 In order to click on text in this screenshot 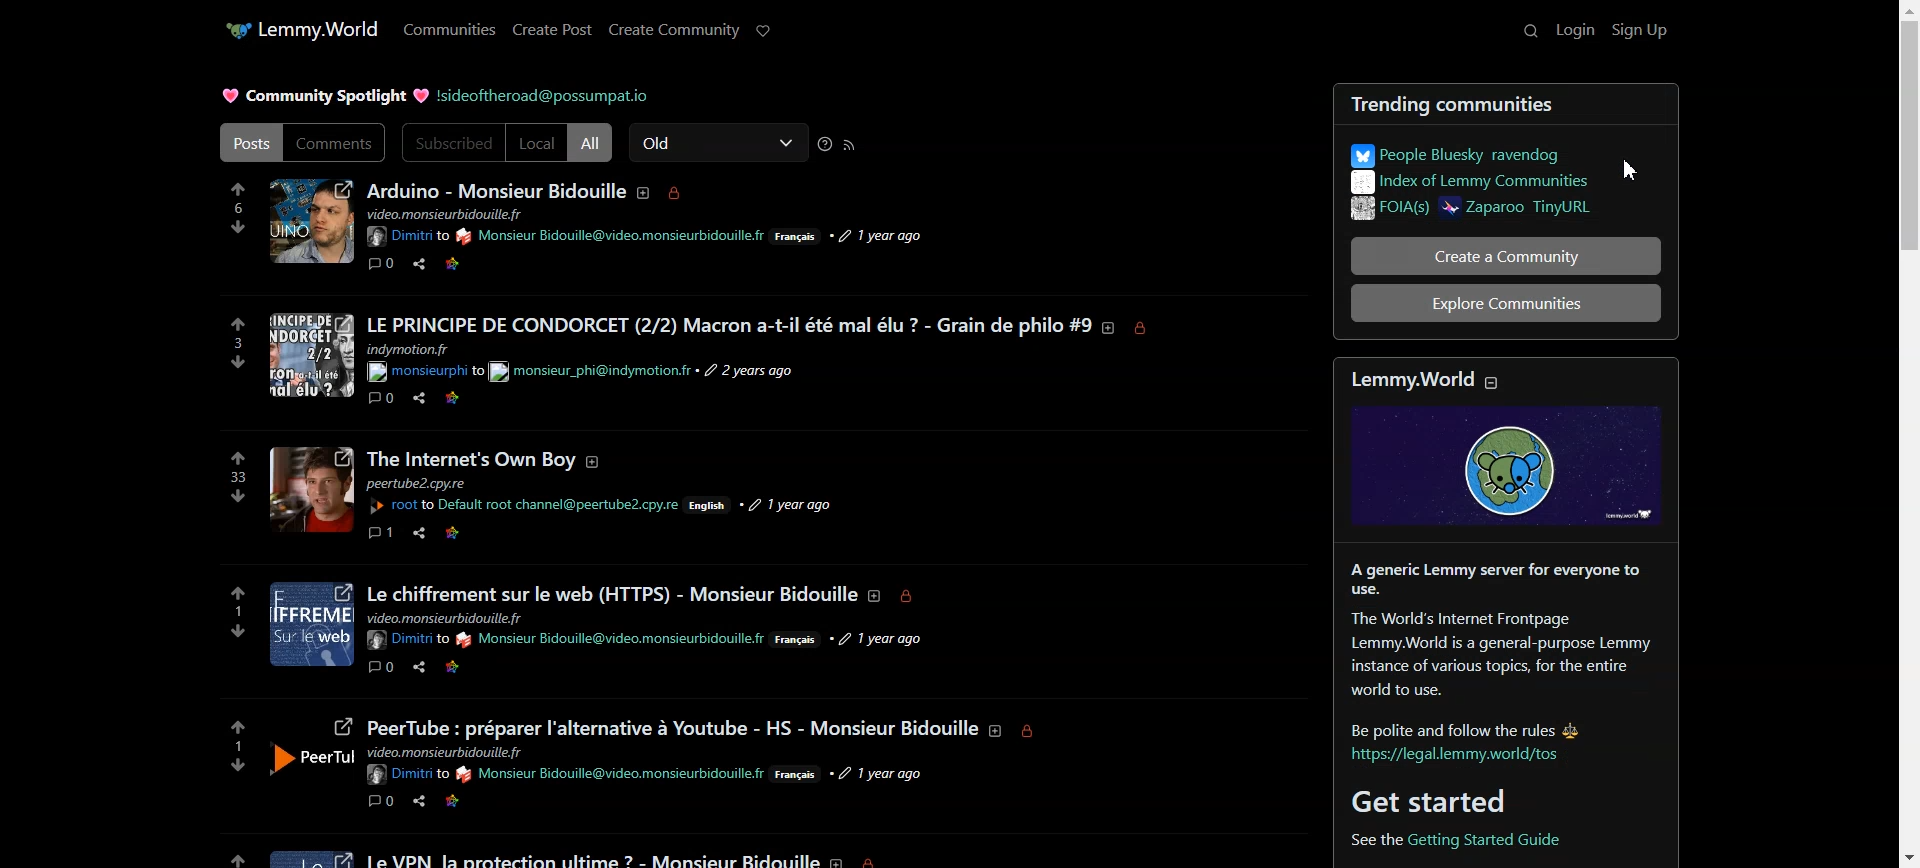, I will do `click(591, 373)`.